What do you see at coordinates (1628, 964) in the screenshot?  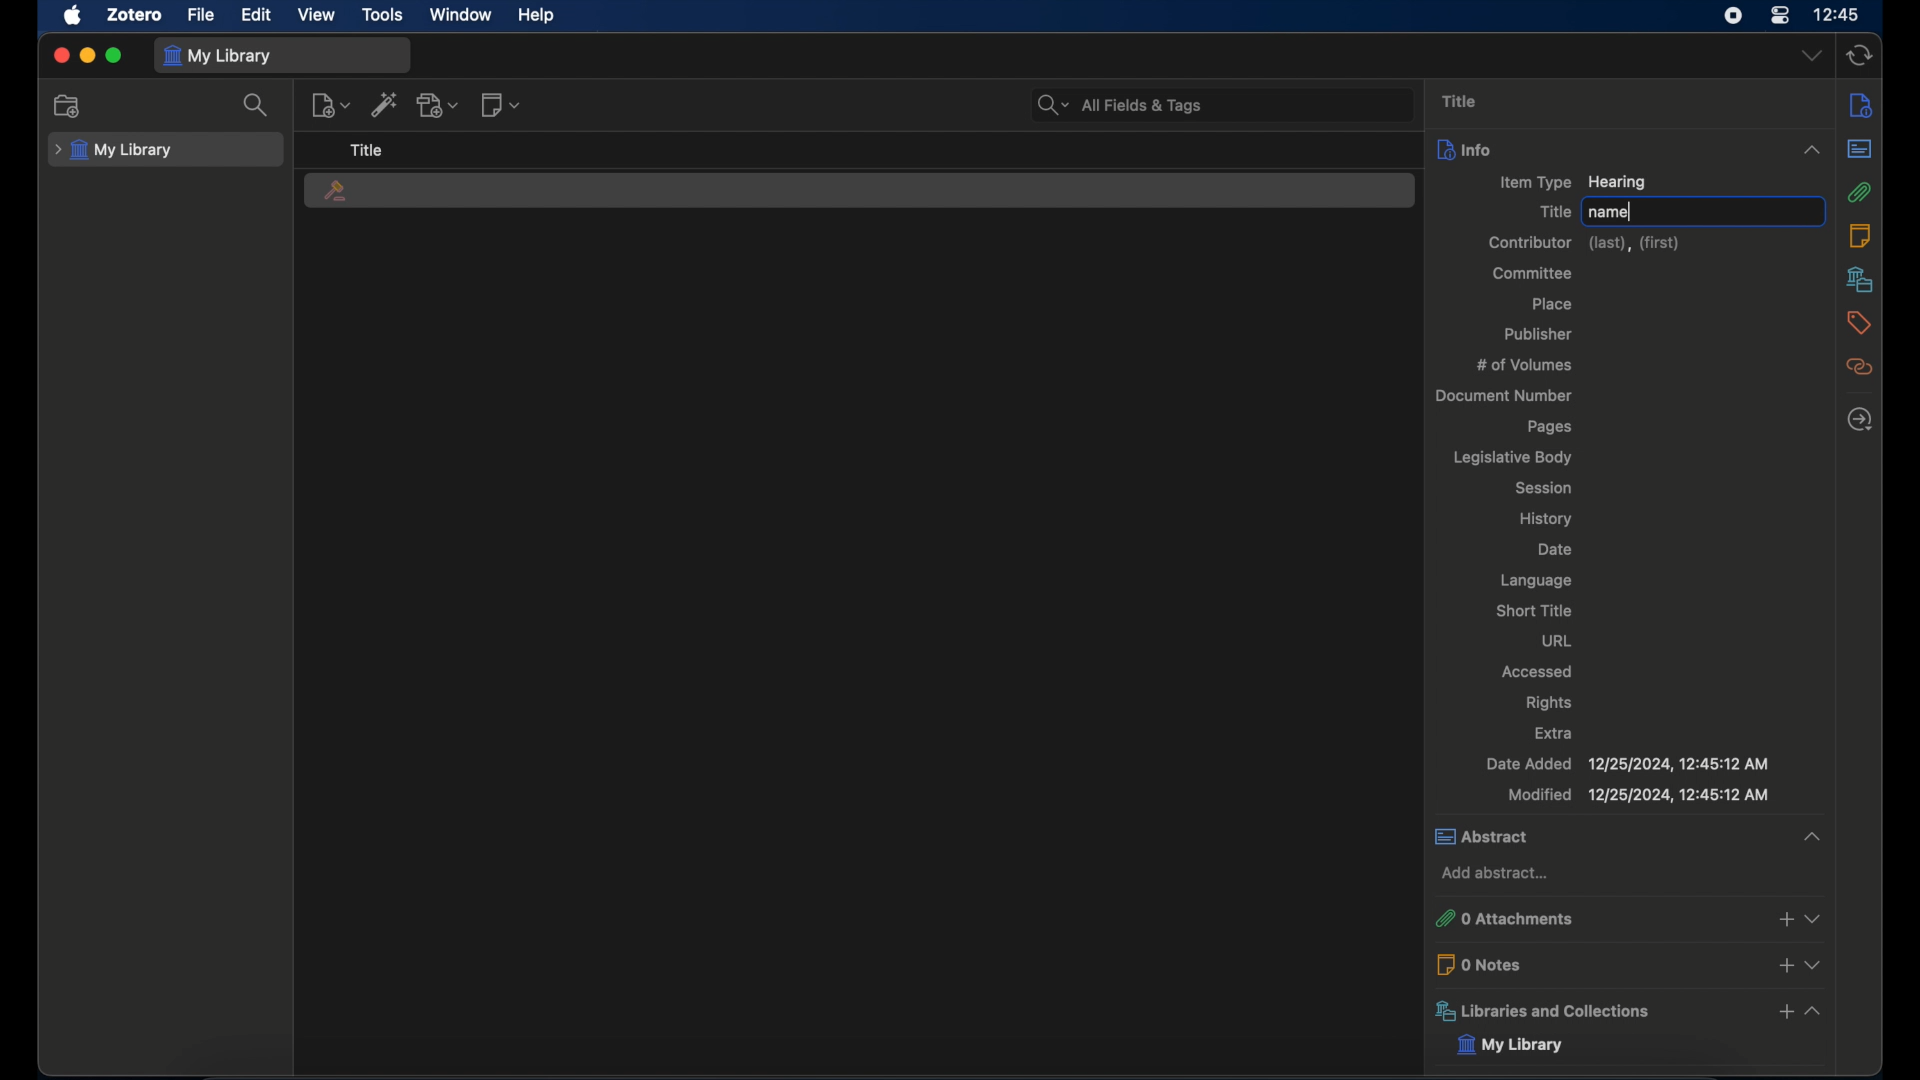 I see `0 notes` at bounding box center [1628, 964].